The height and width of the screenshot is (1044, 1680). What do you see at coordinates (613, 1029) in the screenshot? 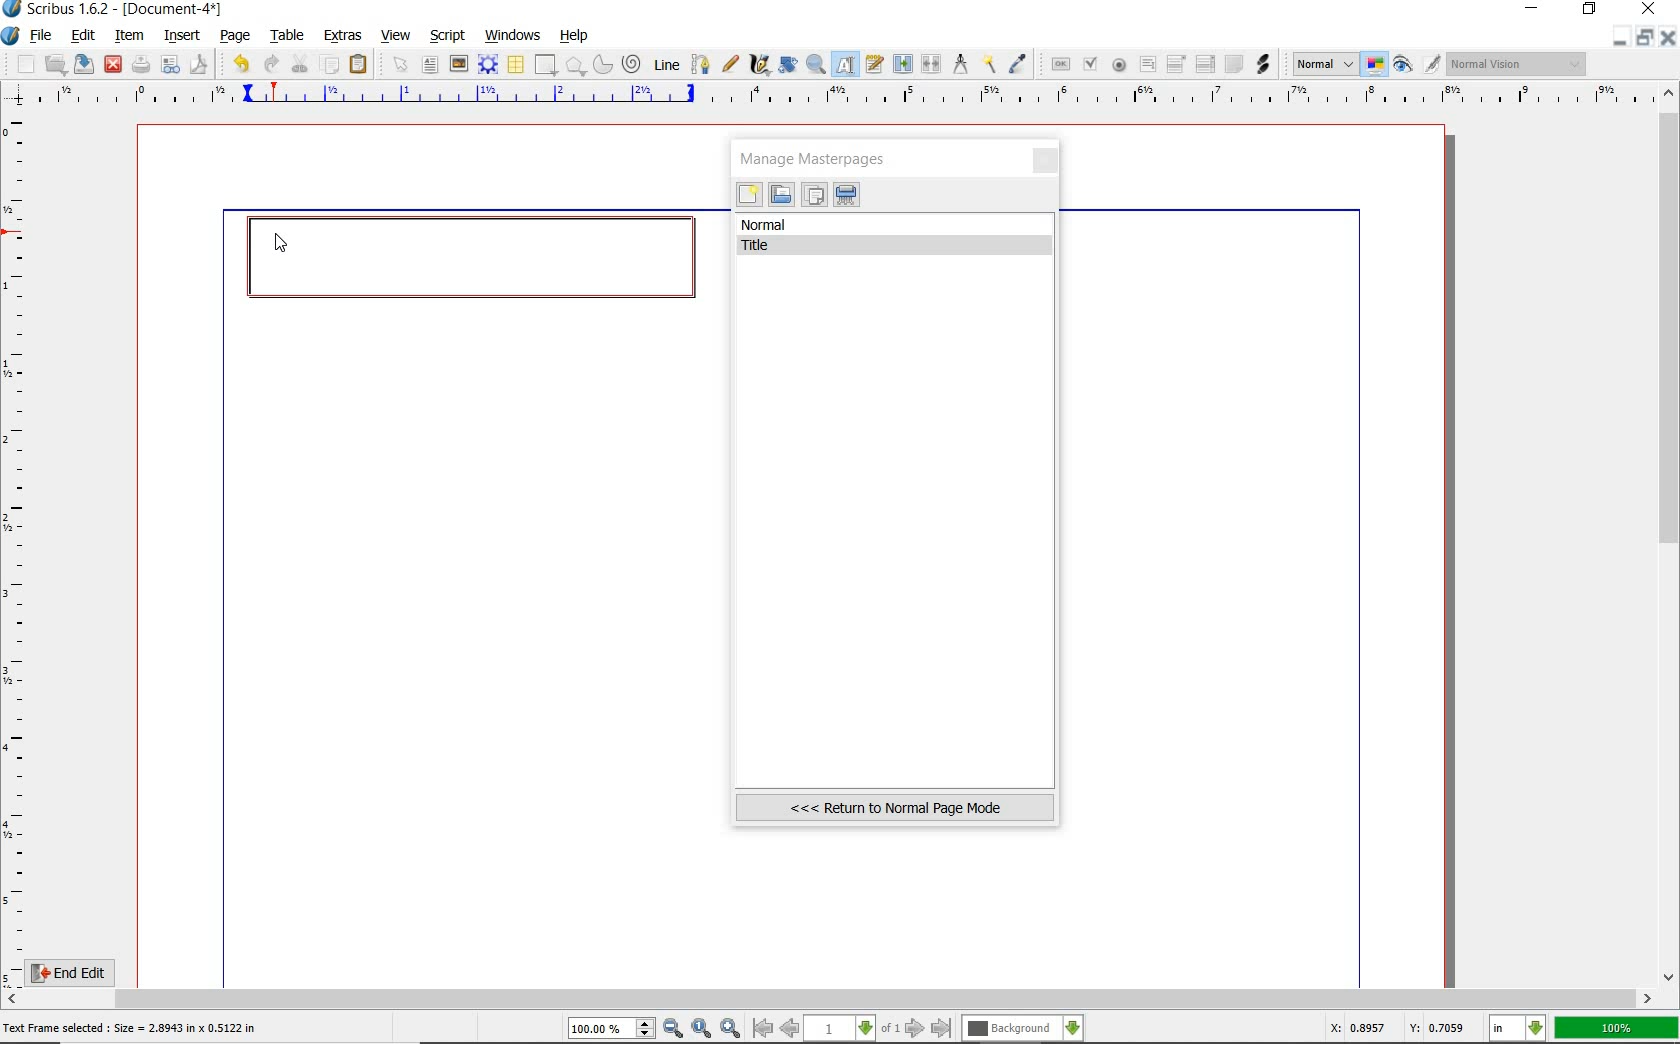
I see `100.00%` at bounding box center [613, 1029].